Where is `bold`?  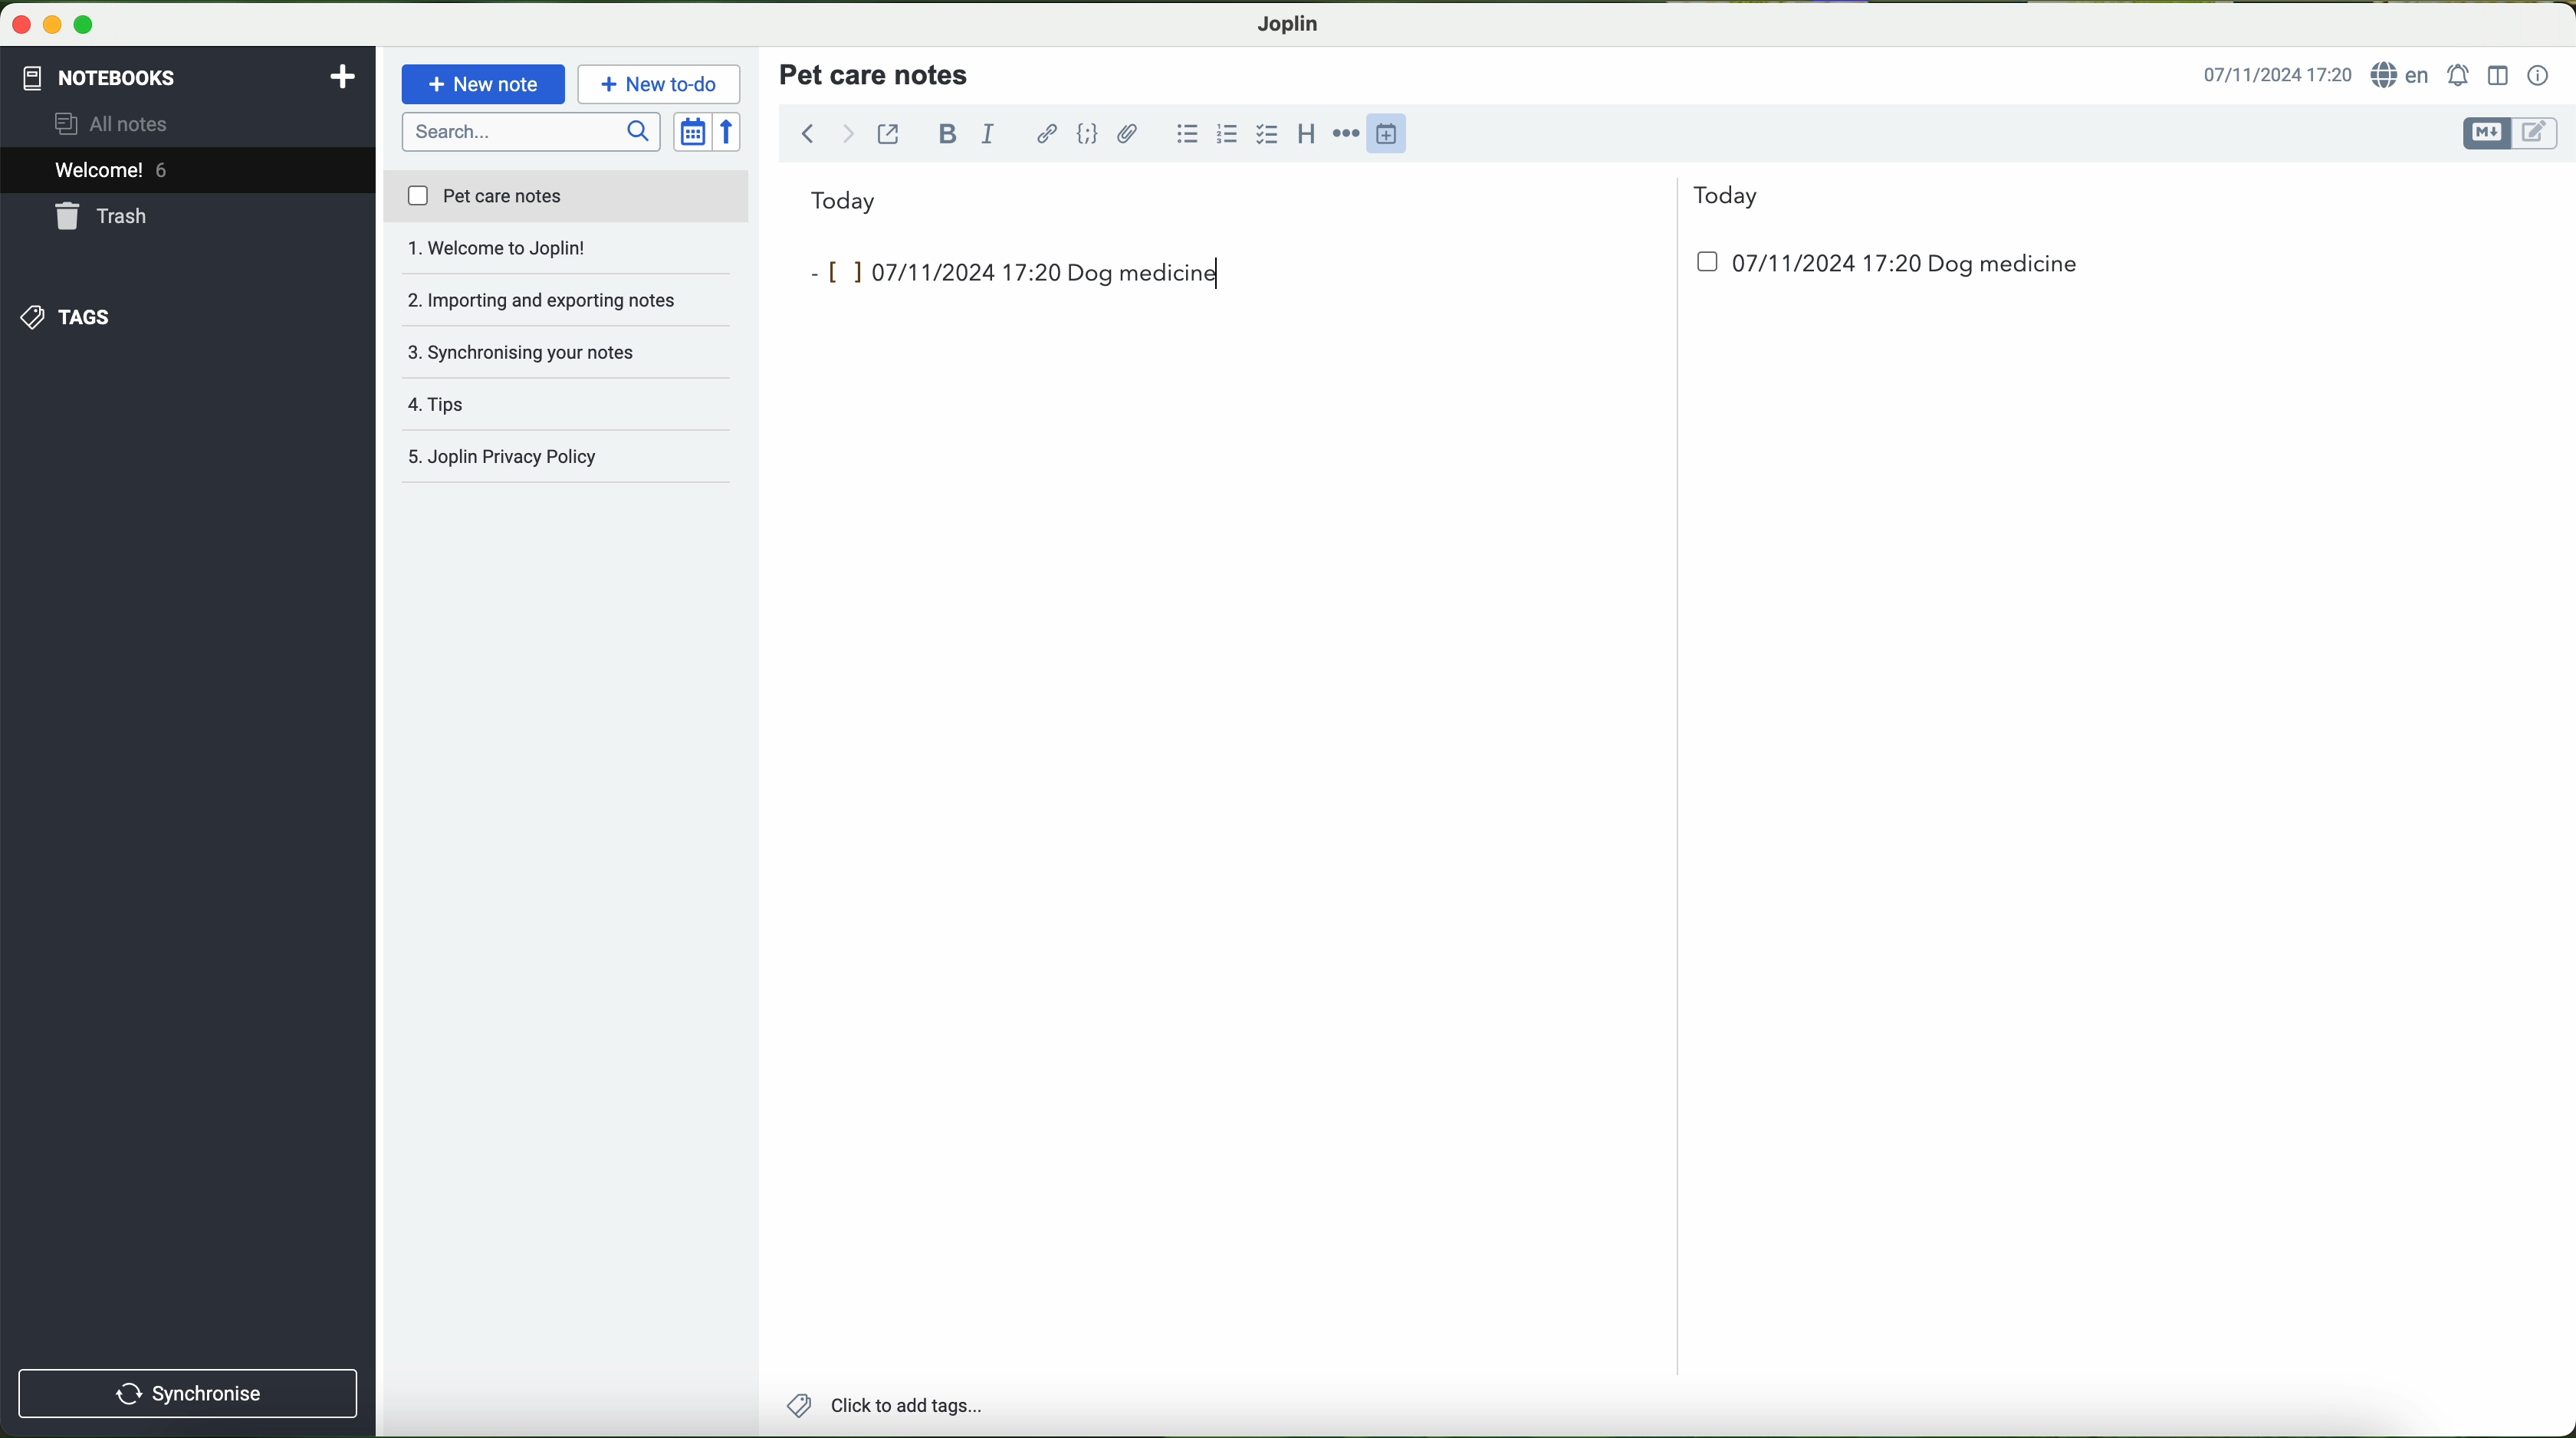 bold is located at coordinates (948, 133).